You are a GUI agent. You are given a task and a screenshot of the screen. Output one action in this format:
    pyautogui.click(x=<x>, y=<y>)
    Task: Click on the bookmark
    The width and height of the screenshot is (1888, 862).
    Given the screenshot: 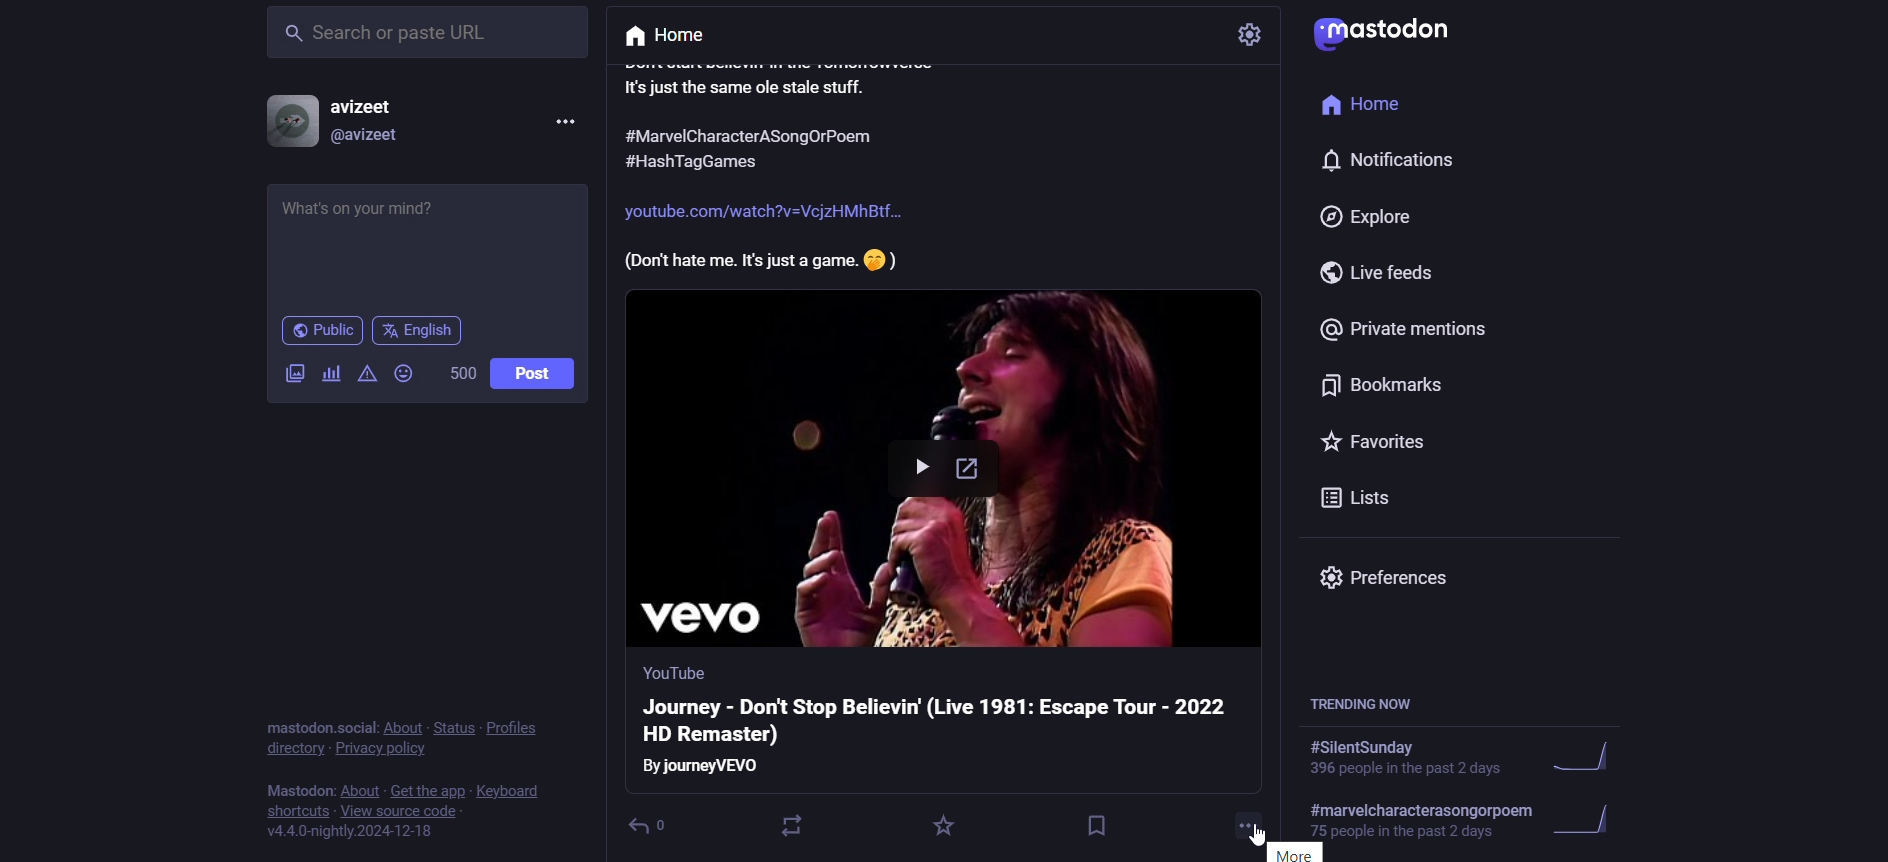 What is the action you would take?
    pyautogui.click(x=1091, y=823)
    